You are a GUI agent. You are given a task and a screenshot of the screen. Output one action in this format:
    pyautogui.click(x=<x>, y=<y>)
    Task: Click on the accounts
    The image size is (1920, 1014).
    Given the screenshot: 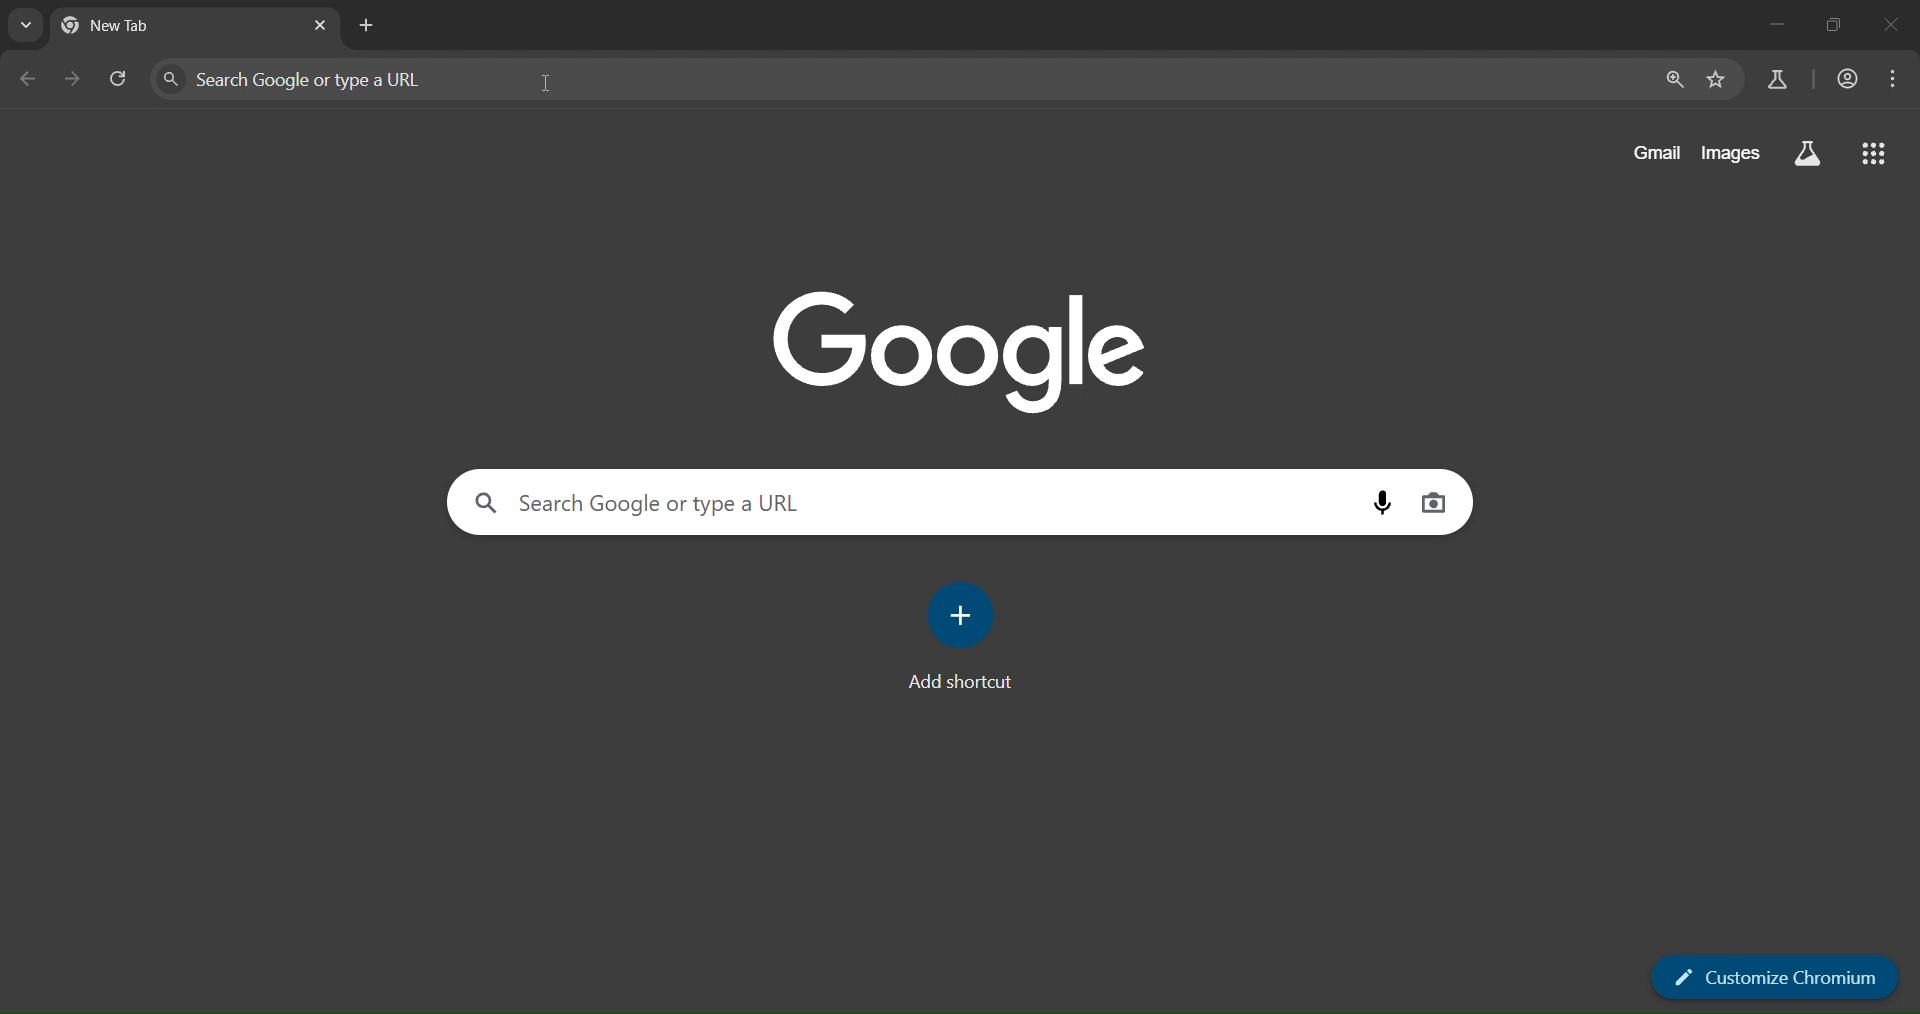 What is the action you would take?
    pyautogui.click(x=1843, y=79)
    